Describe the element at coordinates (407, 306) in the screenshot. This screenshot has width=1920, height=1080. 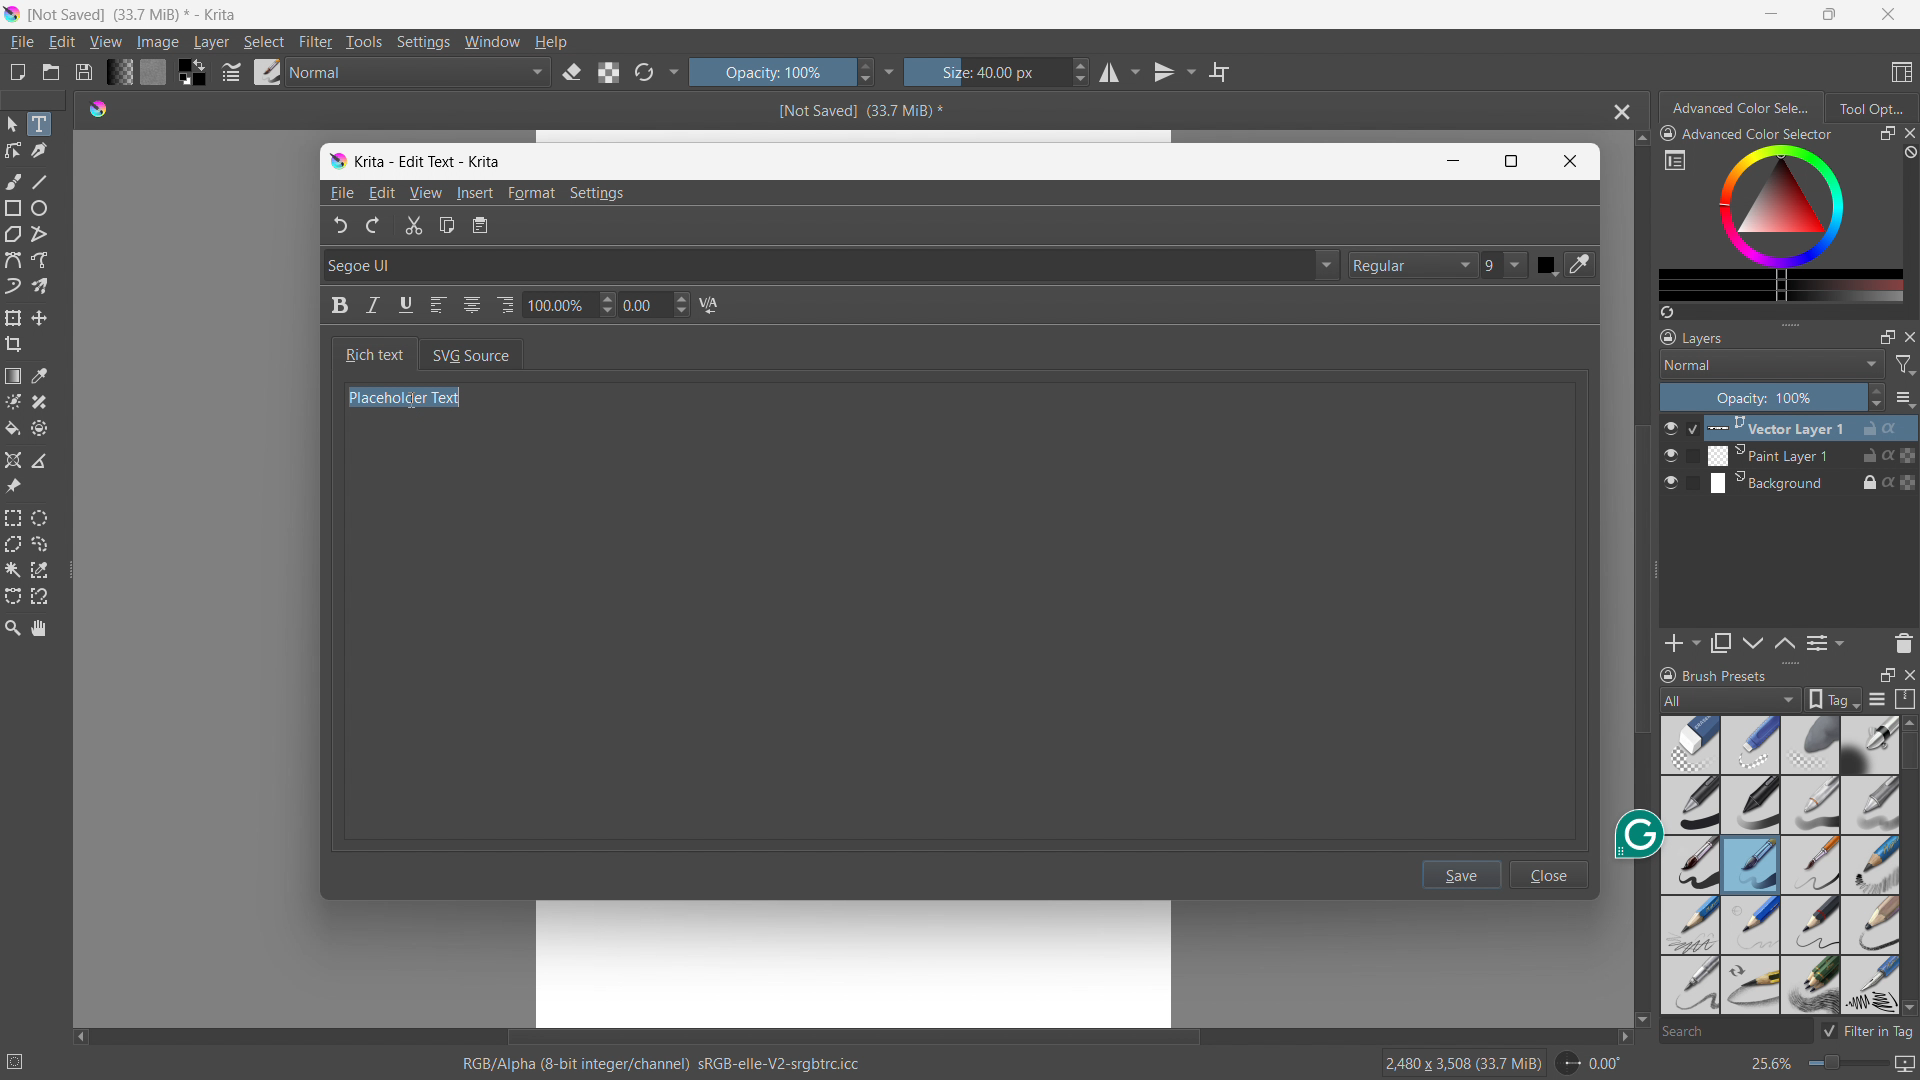
I see `Underline` at that location.